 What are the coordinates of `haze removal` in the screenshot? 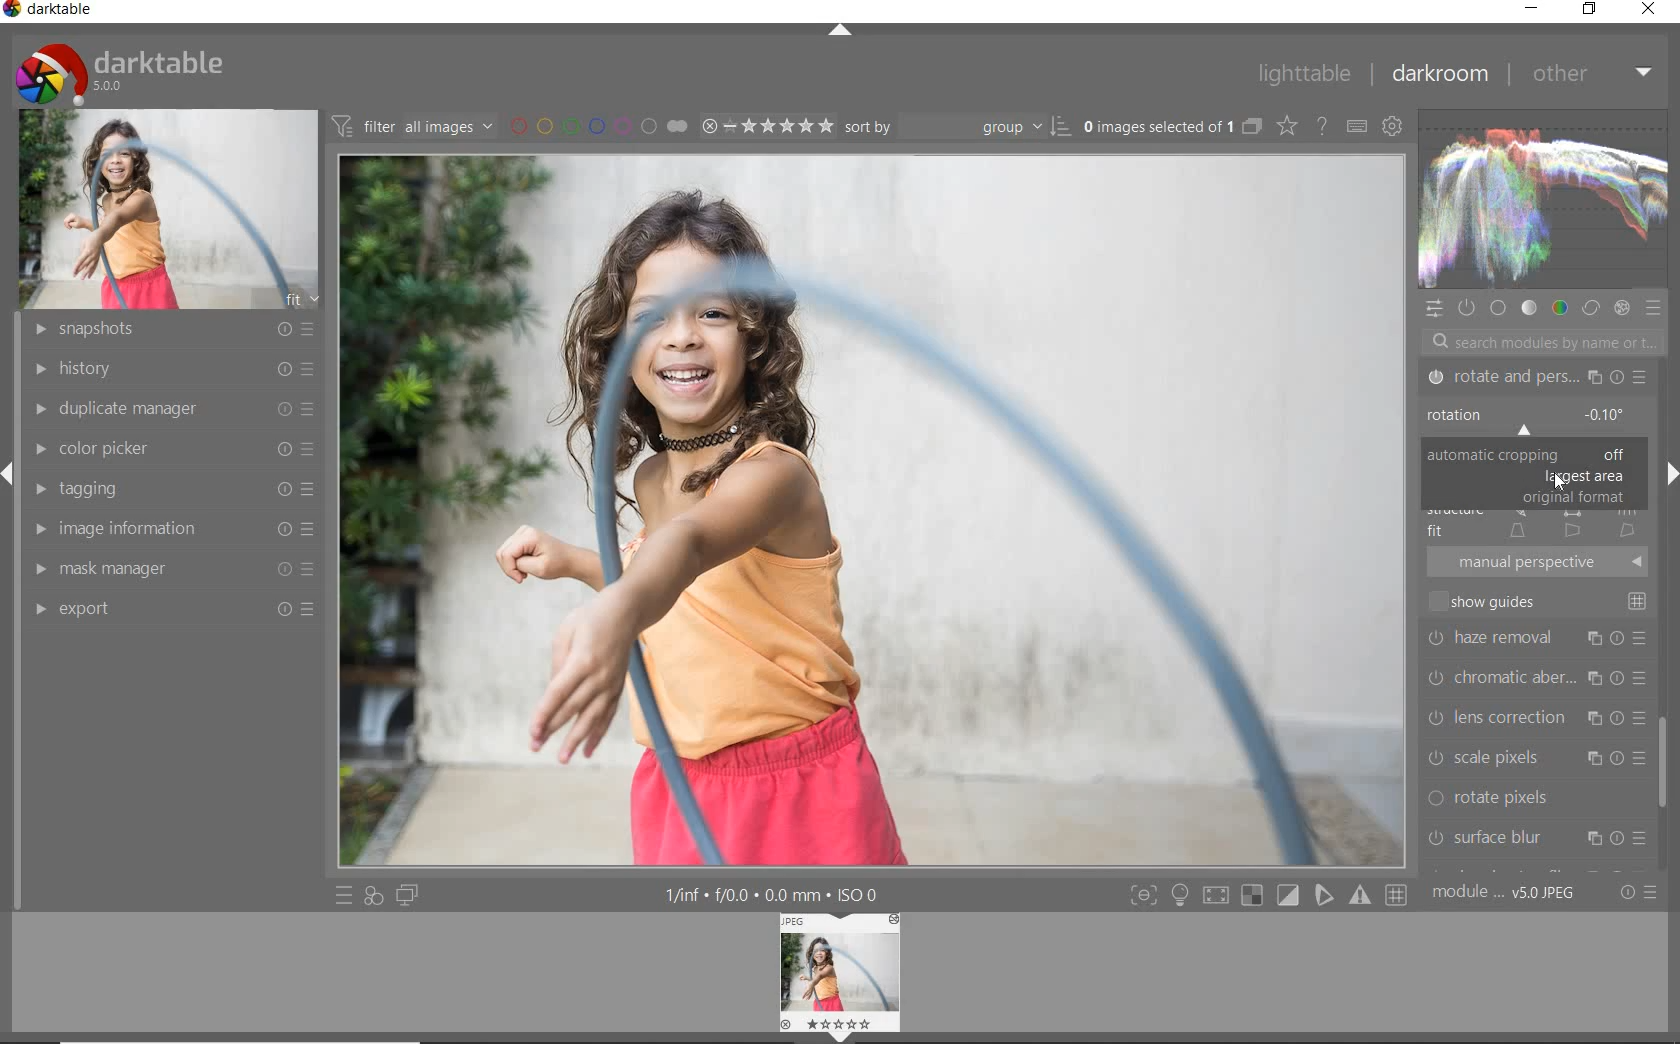 It's located at (1538, 637).